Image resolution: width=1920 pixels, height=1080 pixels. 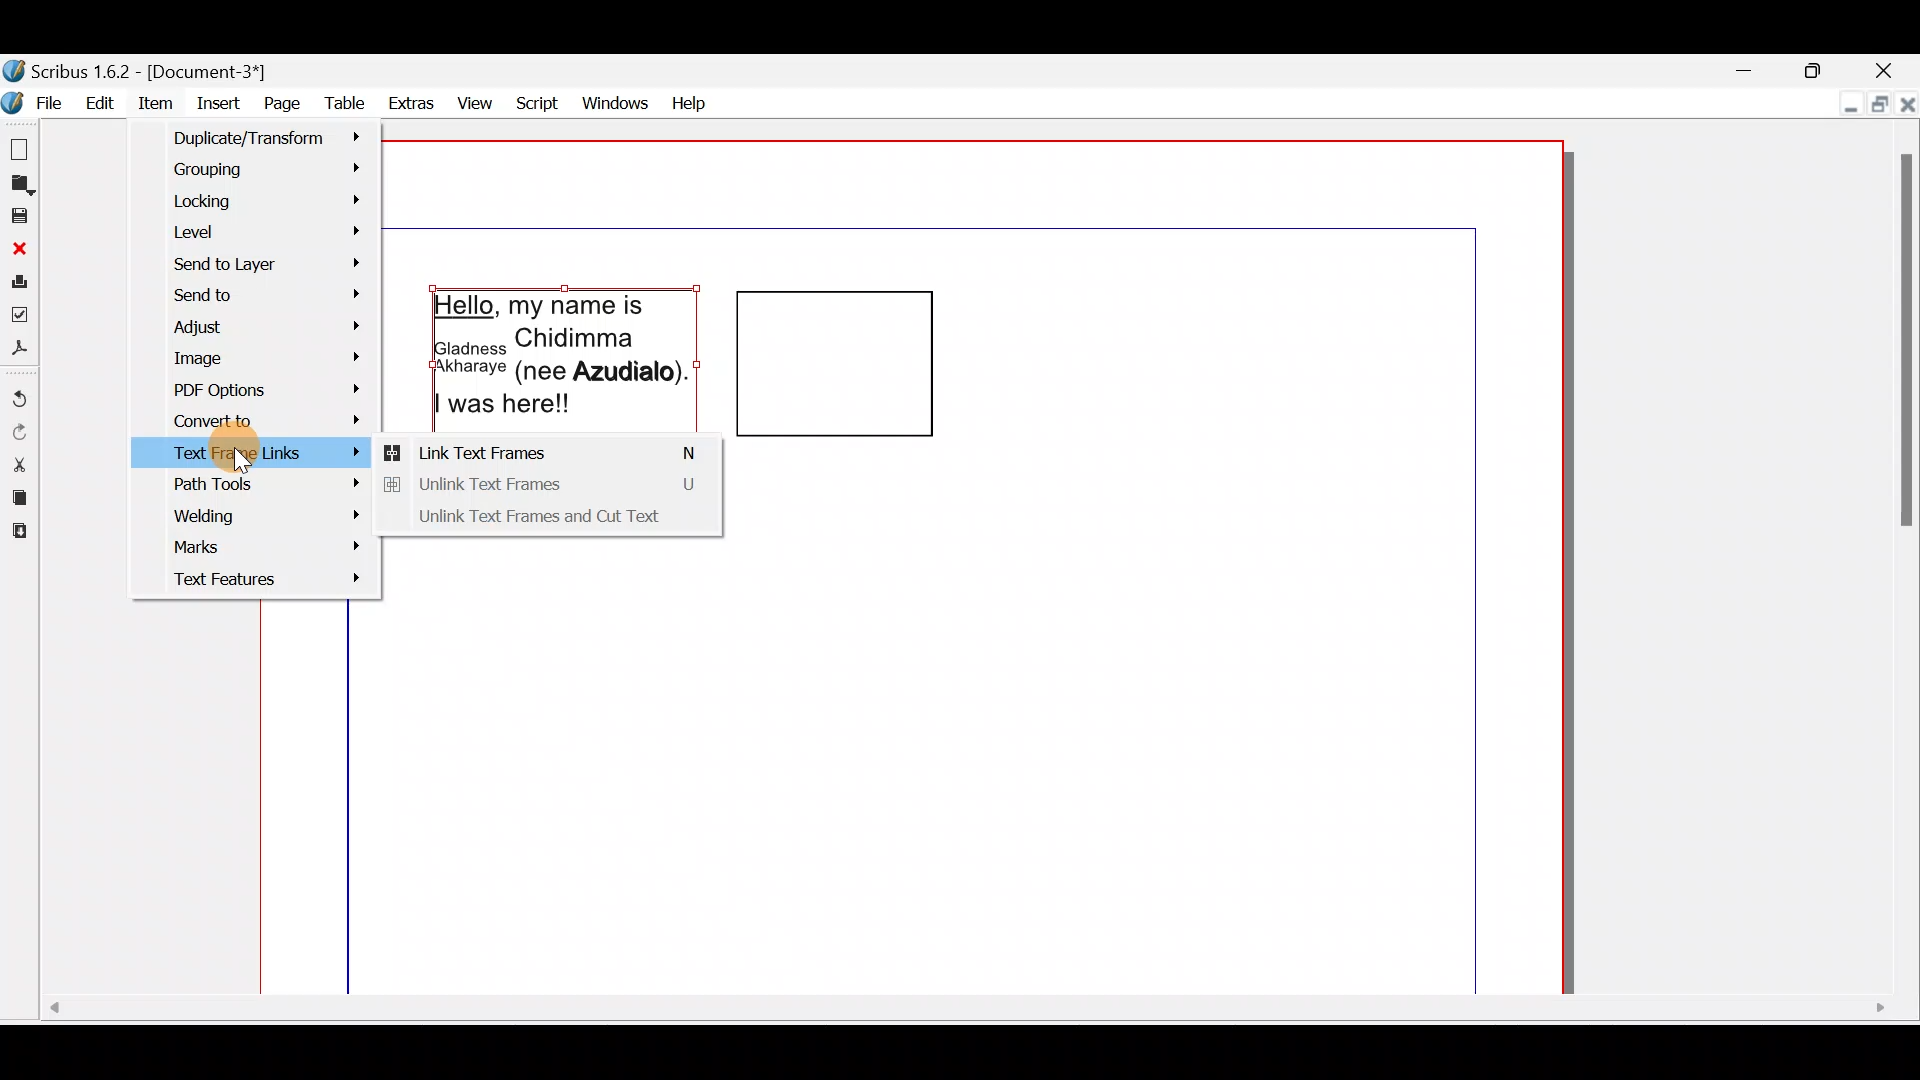 I want to click on Maximise, so click(x=1817, y=67).